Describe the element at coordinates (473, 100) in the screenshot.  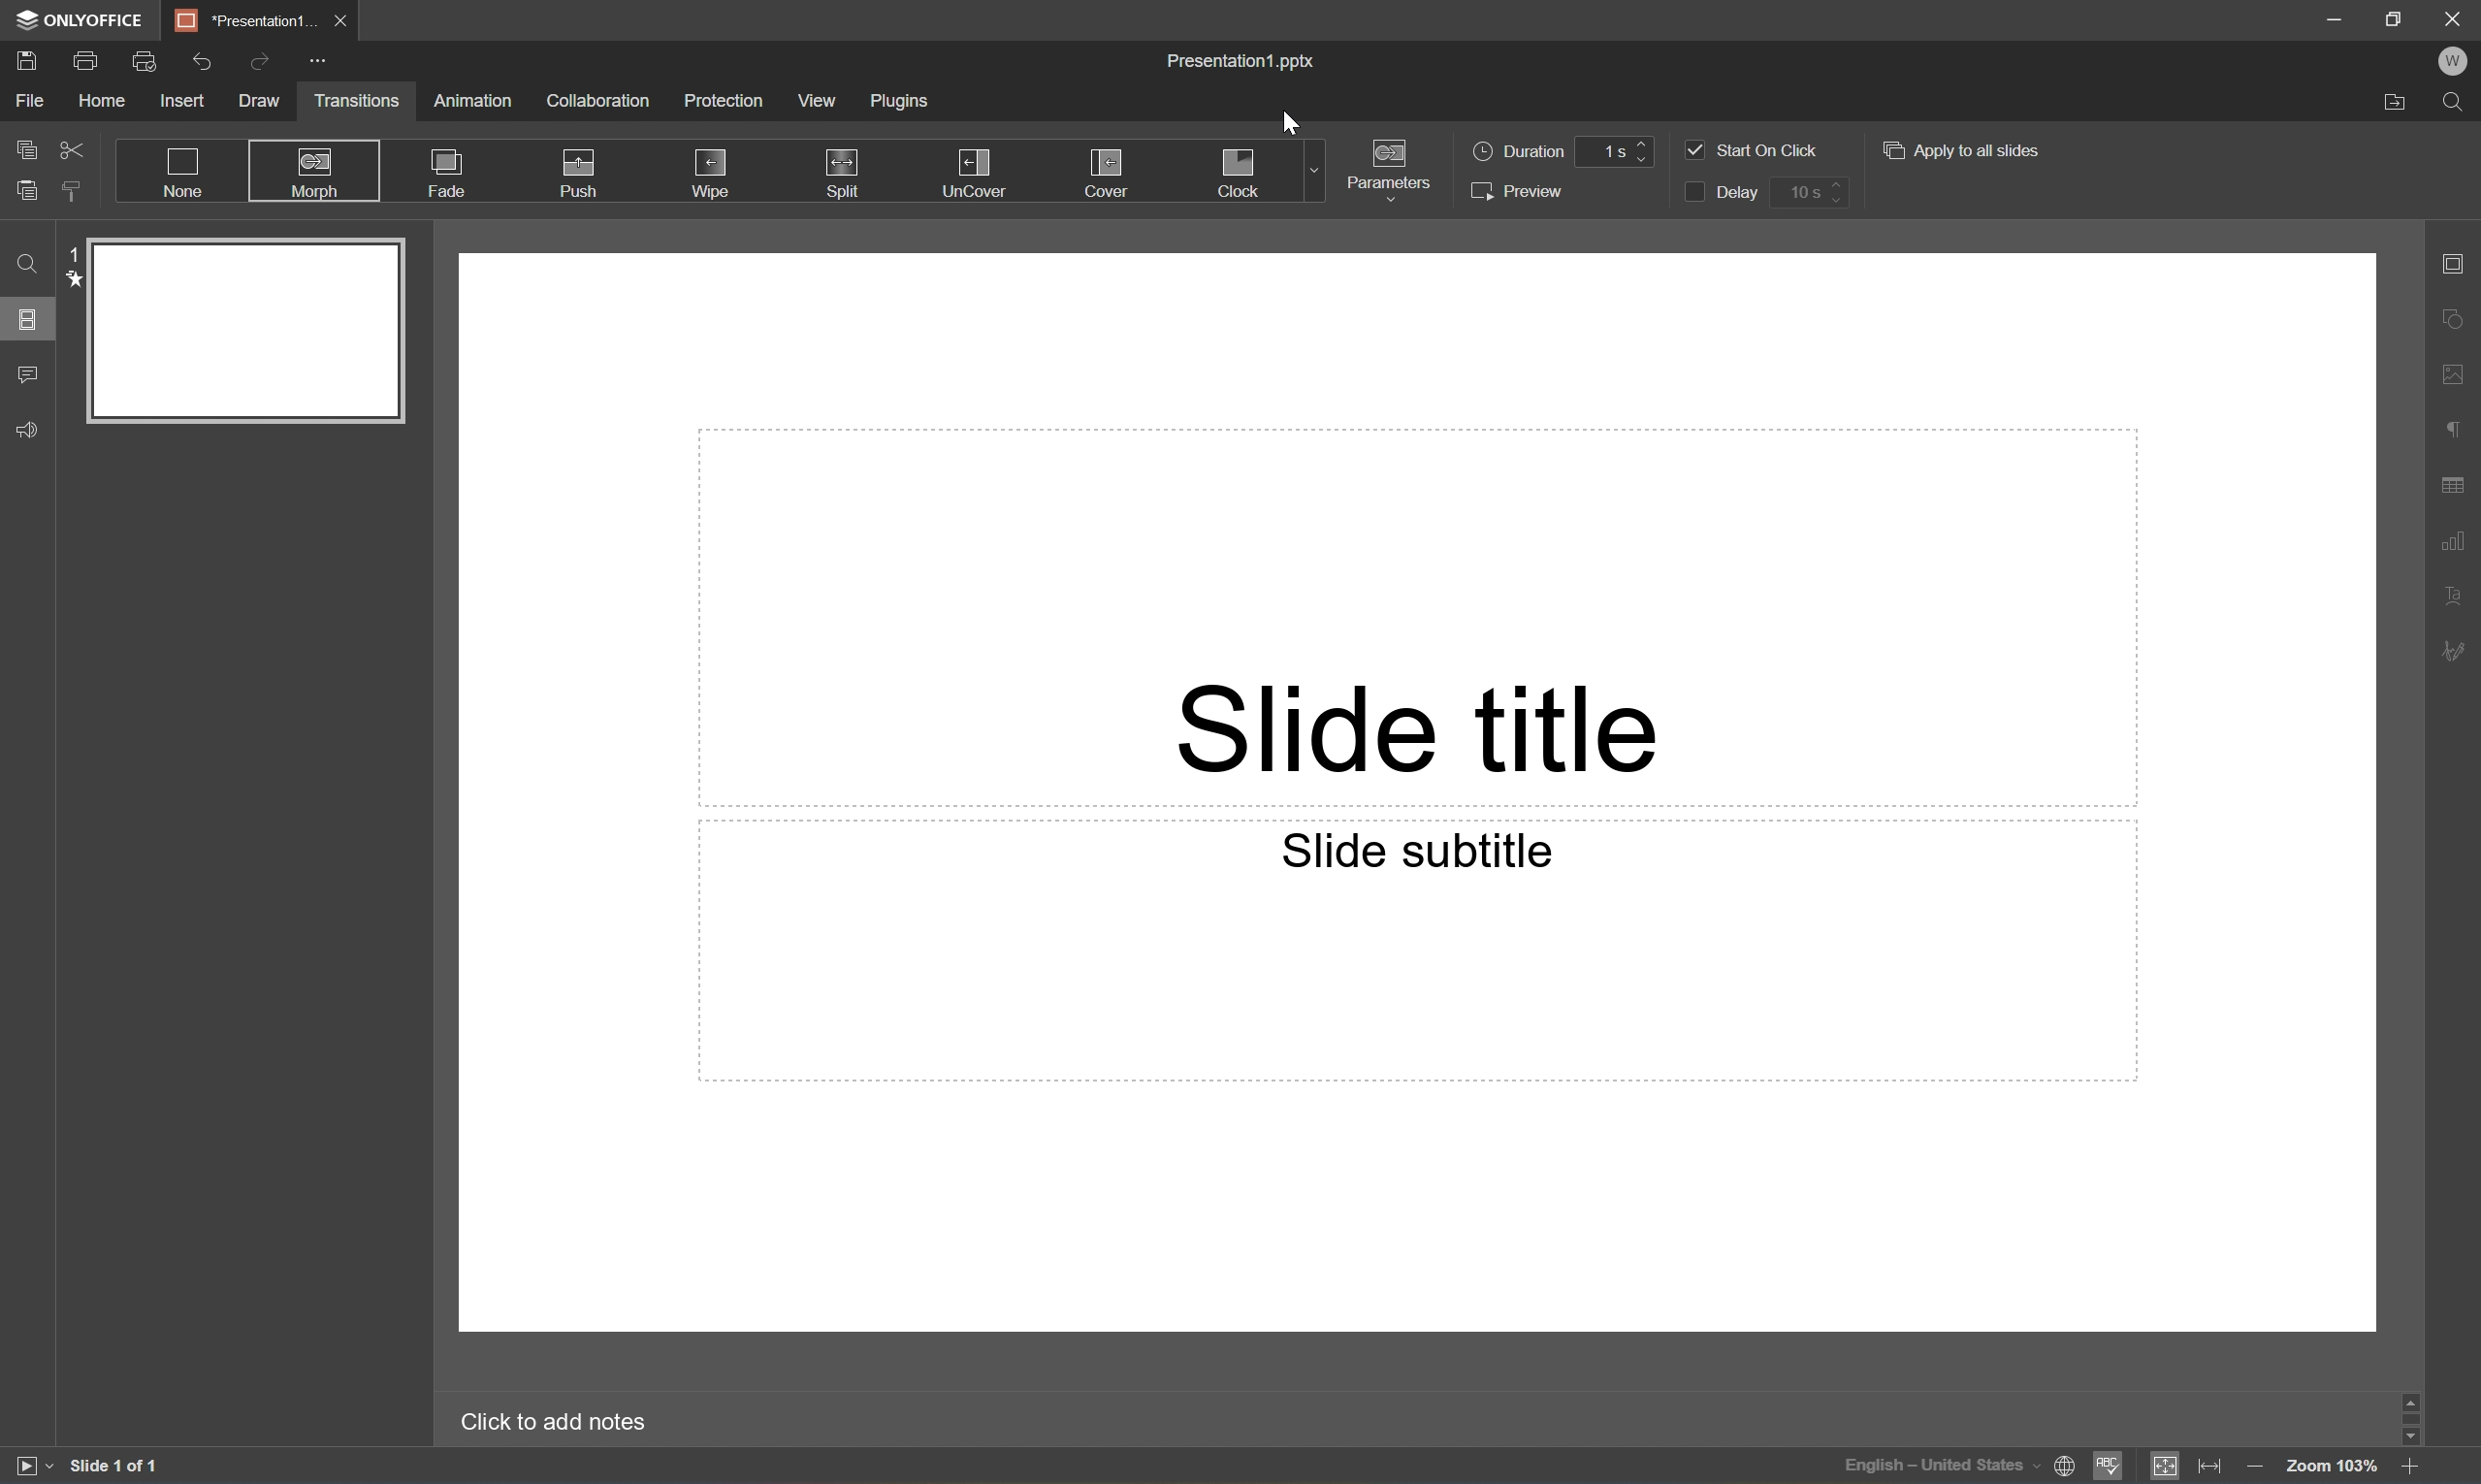
I see `Animation` at that location.